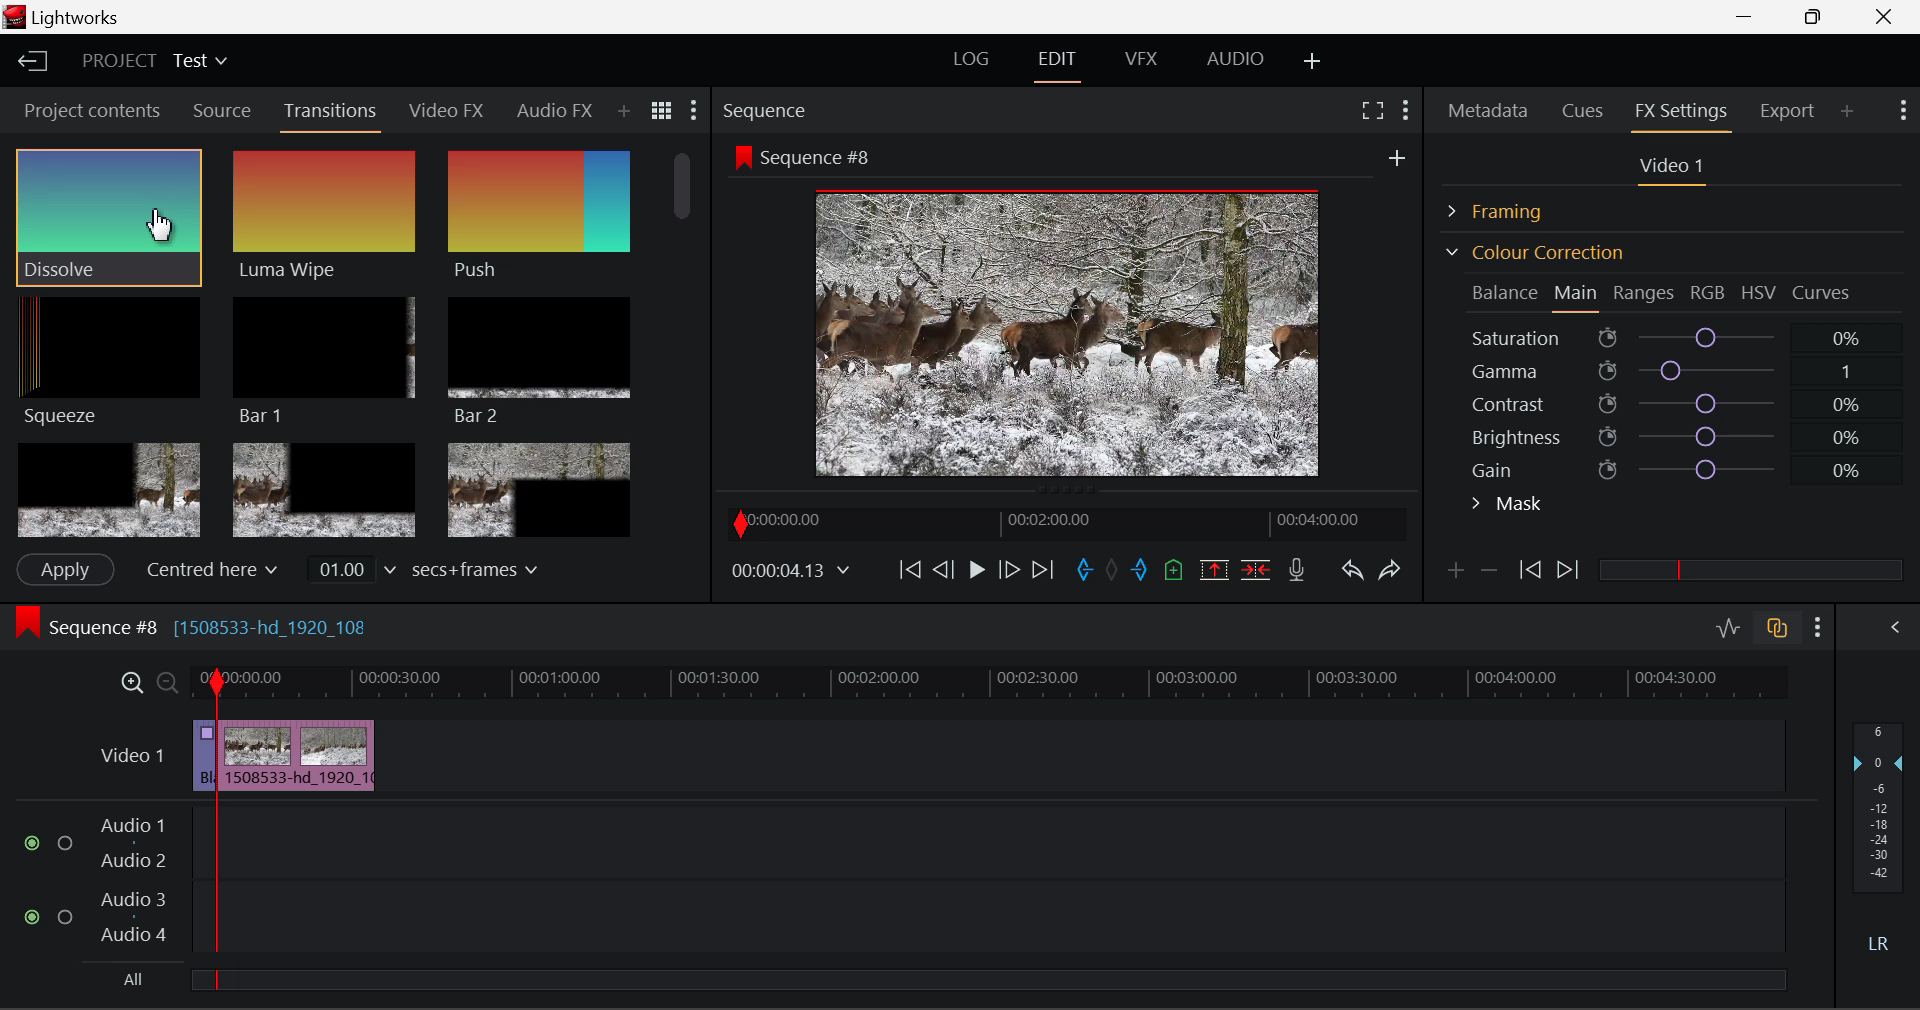 The height and width of the screenshot is (1010, 1920). What do you see at coordinates (332, 113) in the screenshot?
I see `Transitions` at bounding box center [332, 113].